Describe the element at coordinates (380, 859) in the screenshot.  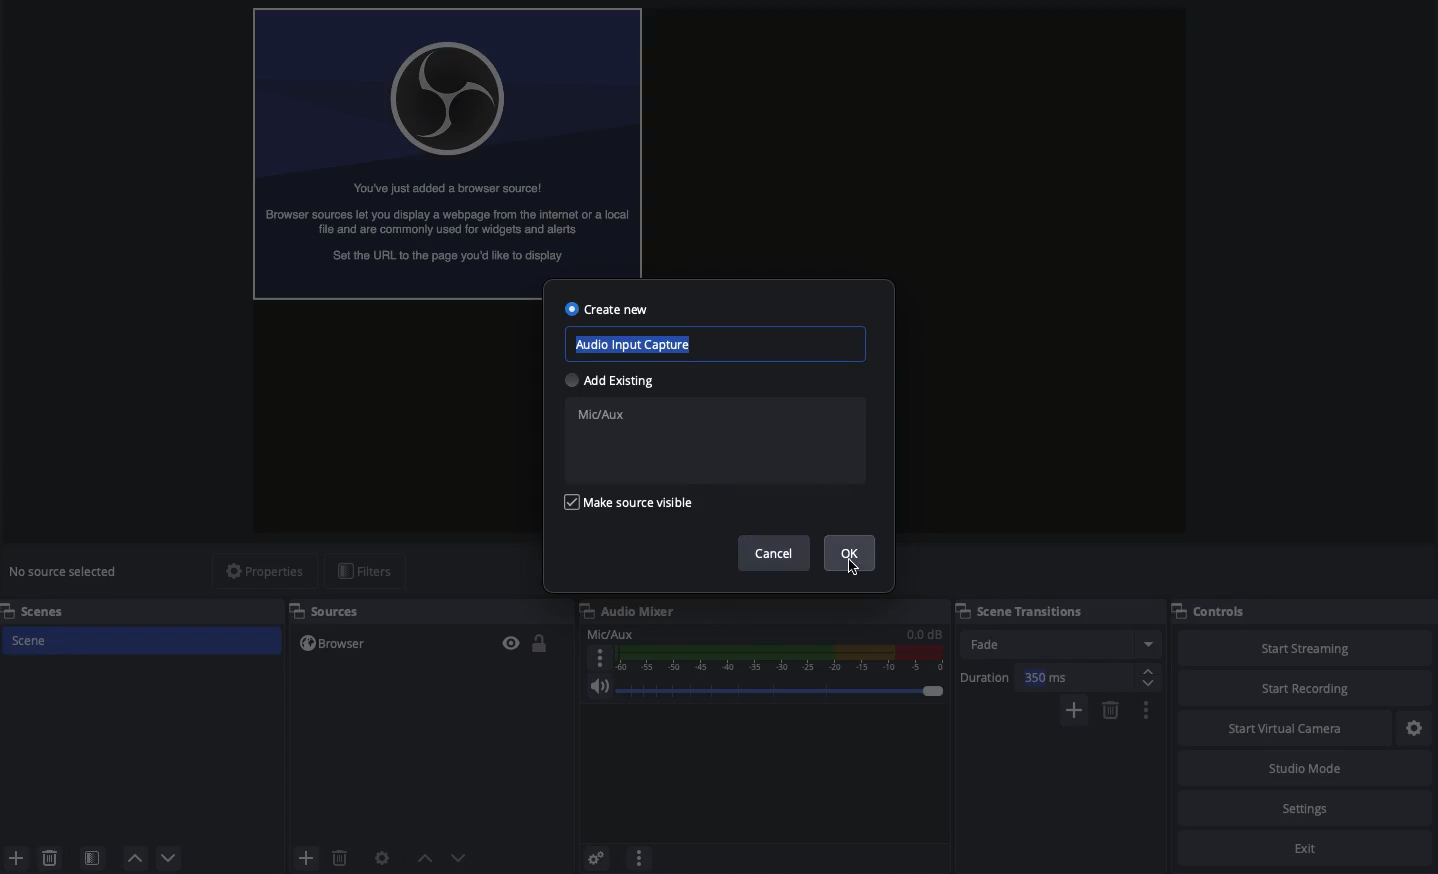
I see `Source preferences` at that location.